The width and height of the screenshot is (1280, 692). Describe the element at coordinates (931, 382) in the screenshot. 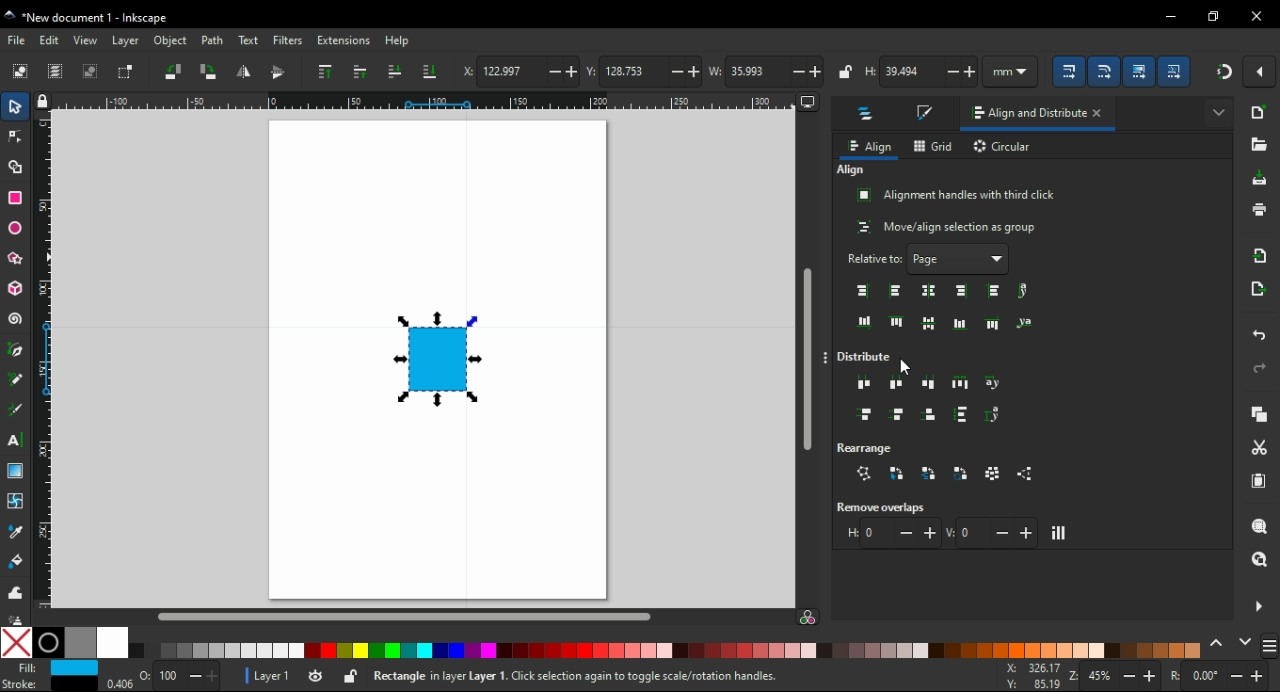

I see `distribute horizontally with even spacing between right edges` at that location.